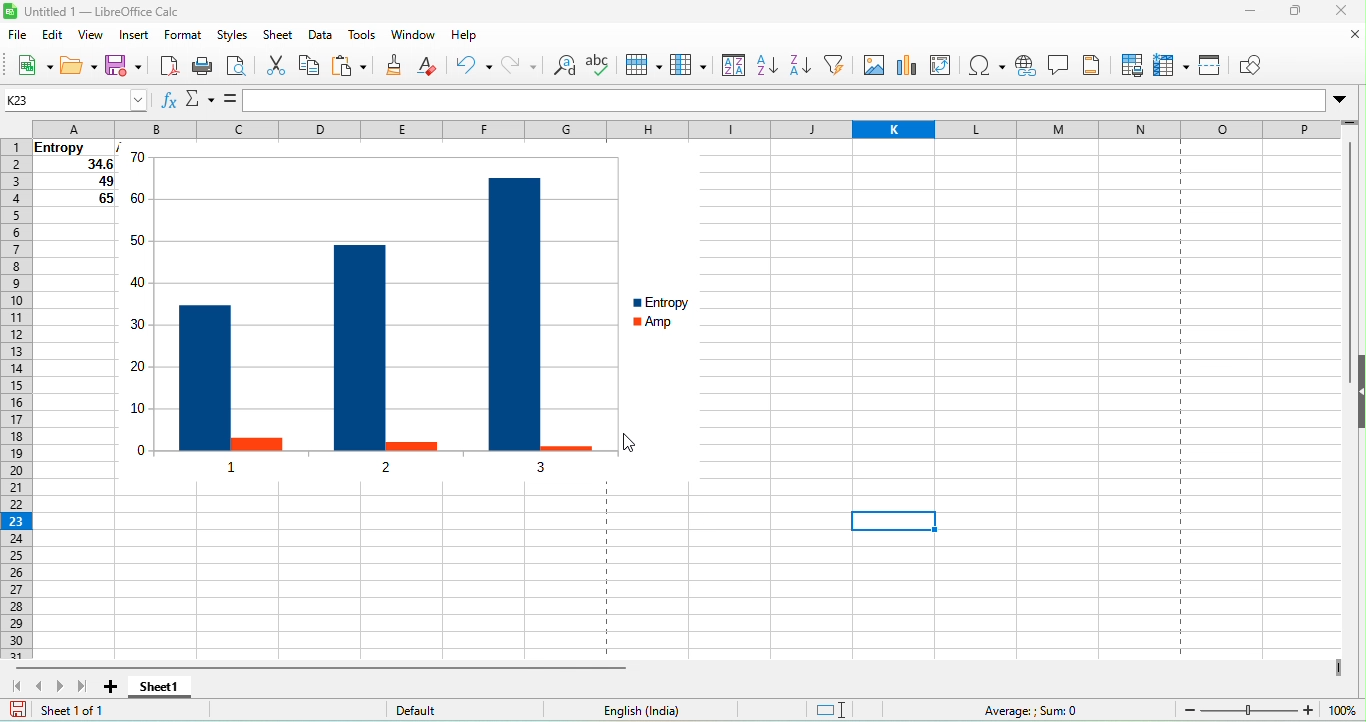 Image resolution: width=1366 pixels, height=722 pixels. I want to click on edit pivot table, so click(947, 69).